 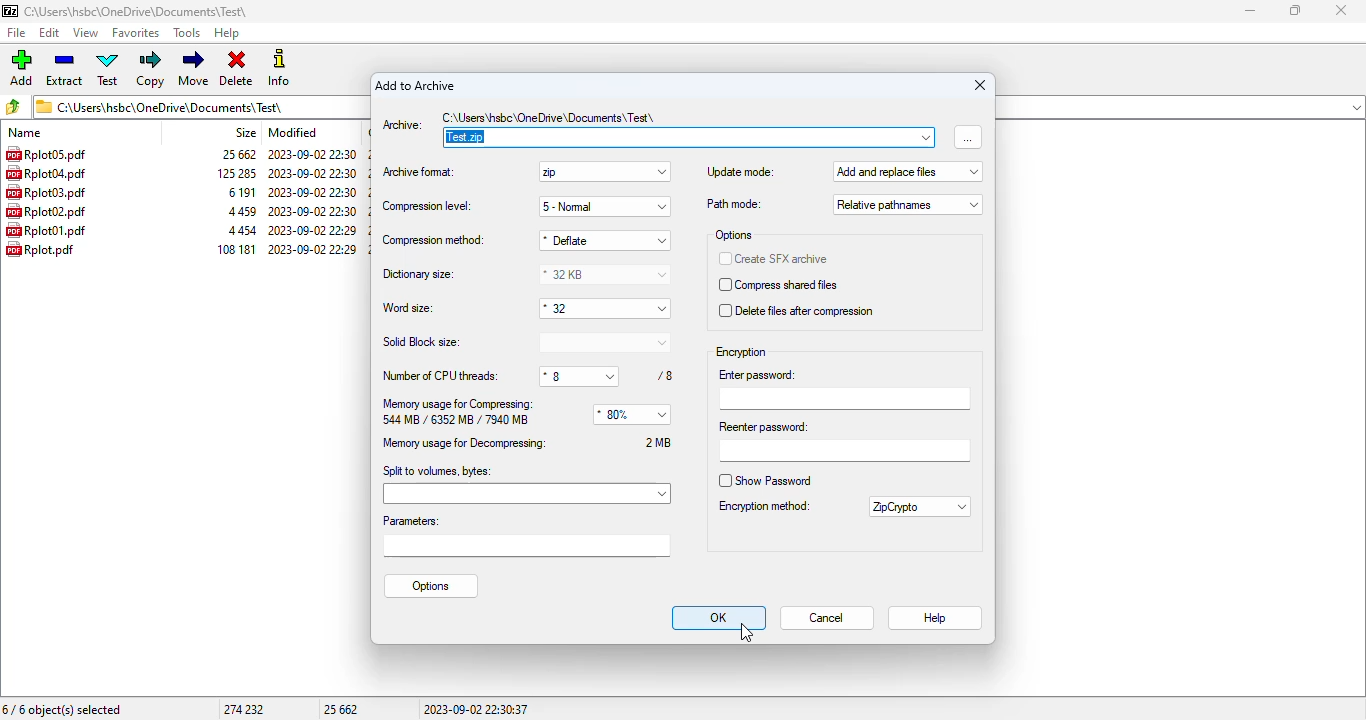 I want to click on help, so click(x=227, y=33).